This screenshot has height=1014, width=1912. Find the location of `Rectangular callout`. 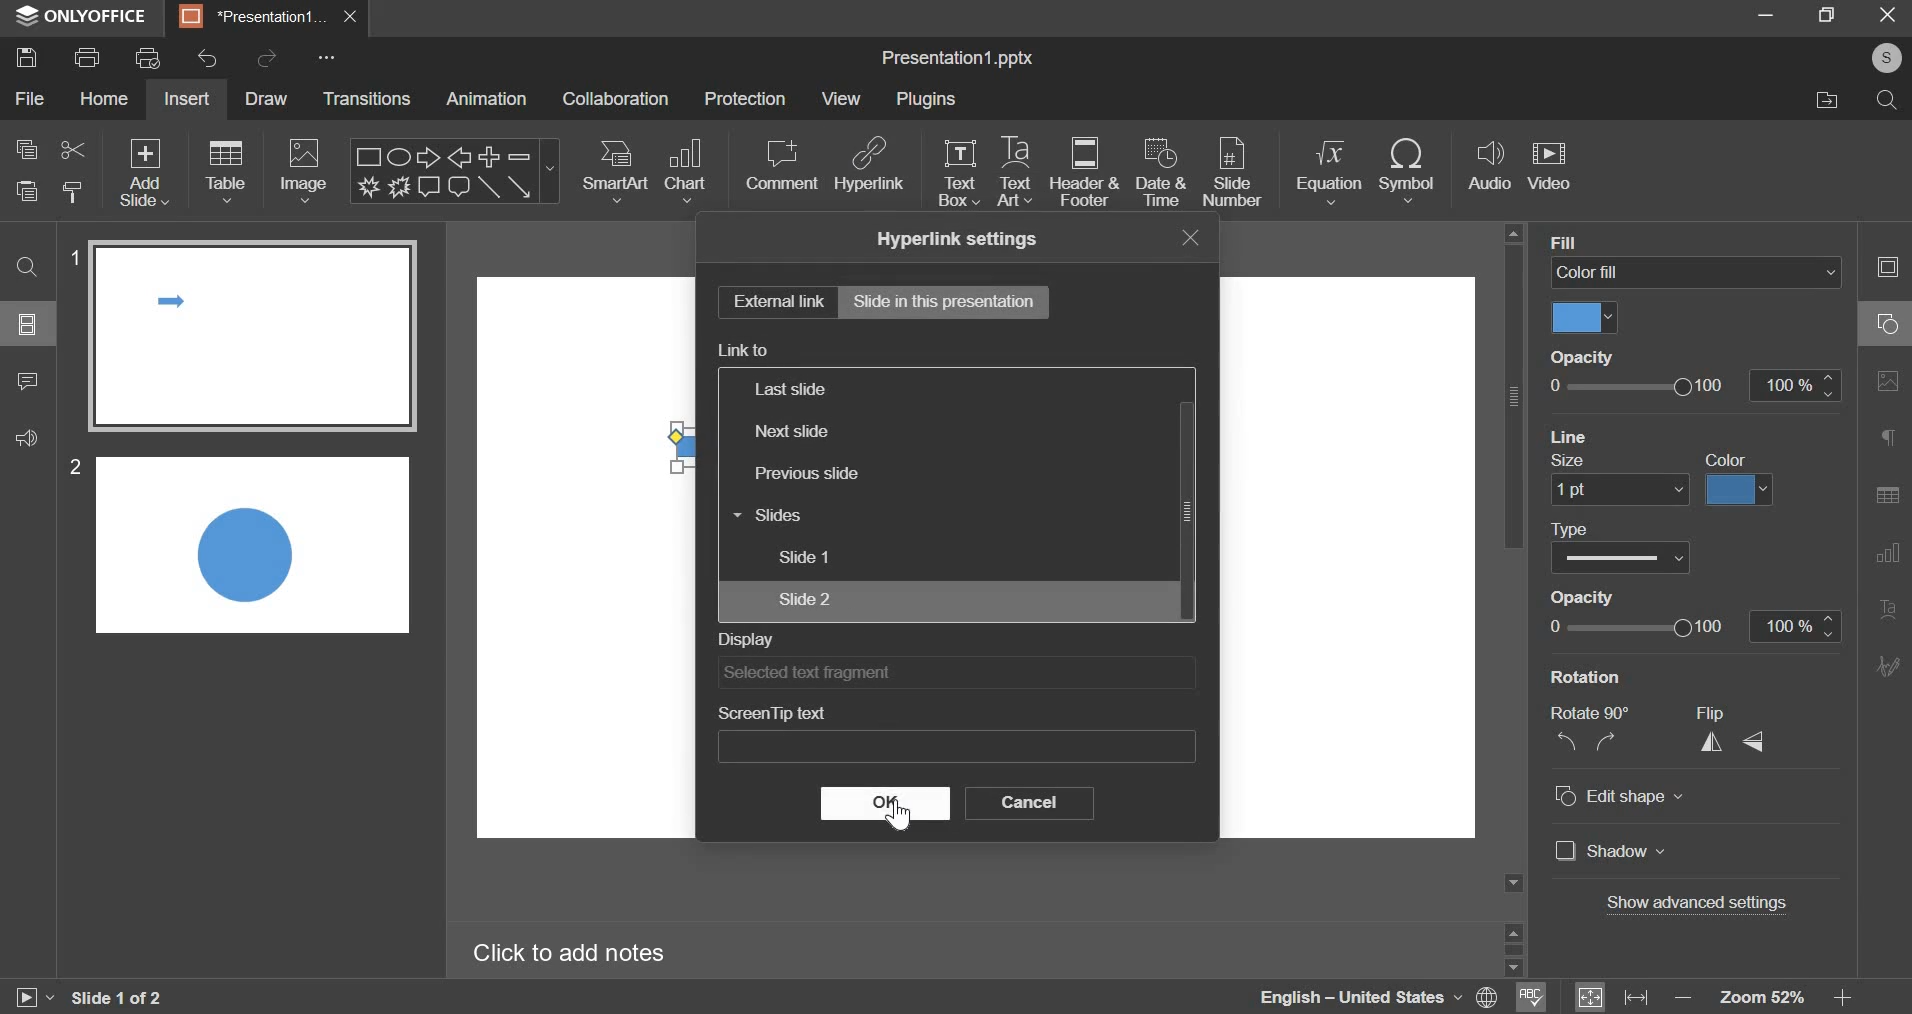

Rectangular callout is located at coordinates (430, 187).